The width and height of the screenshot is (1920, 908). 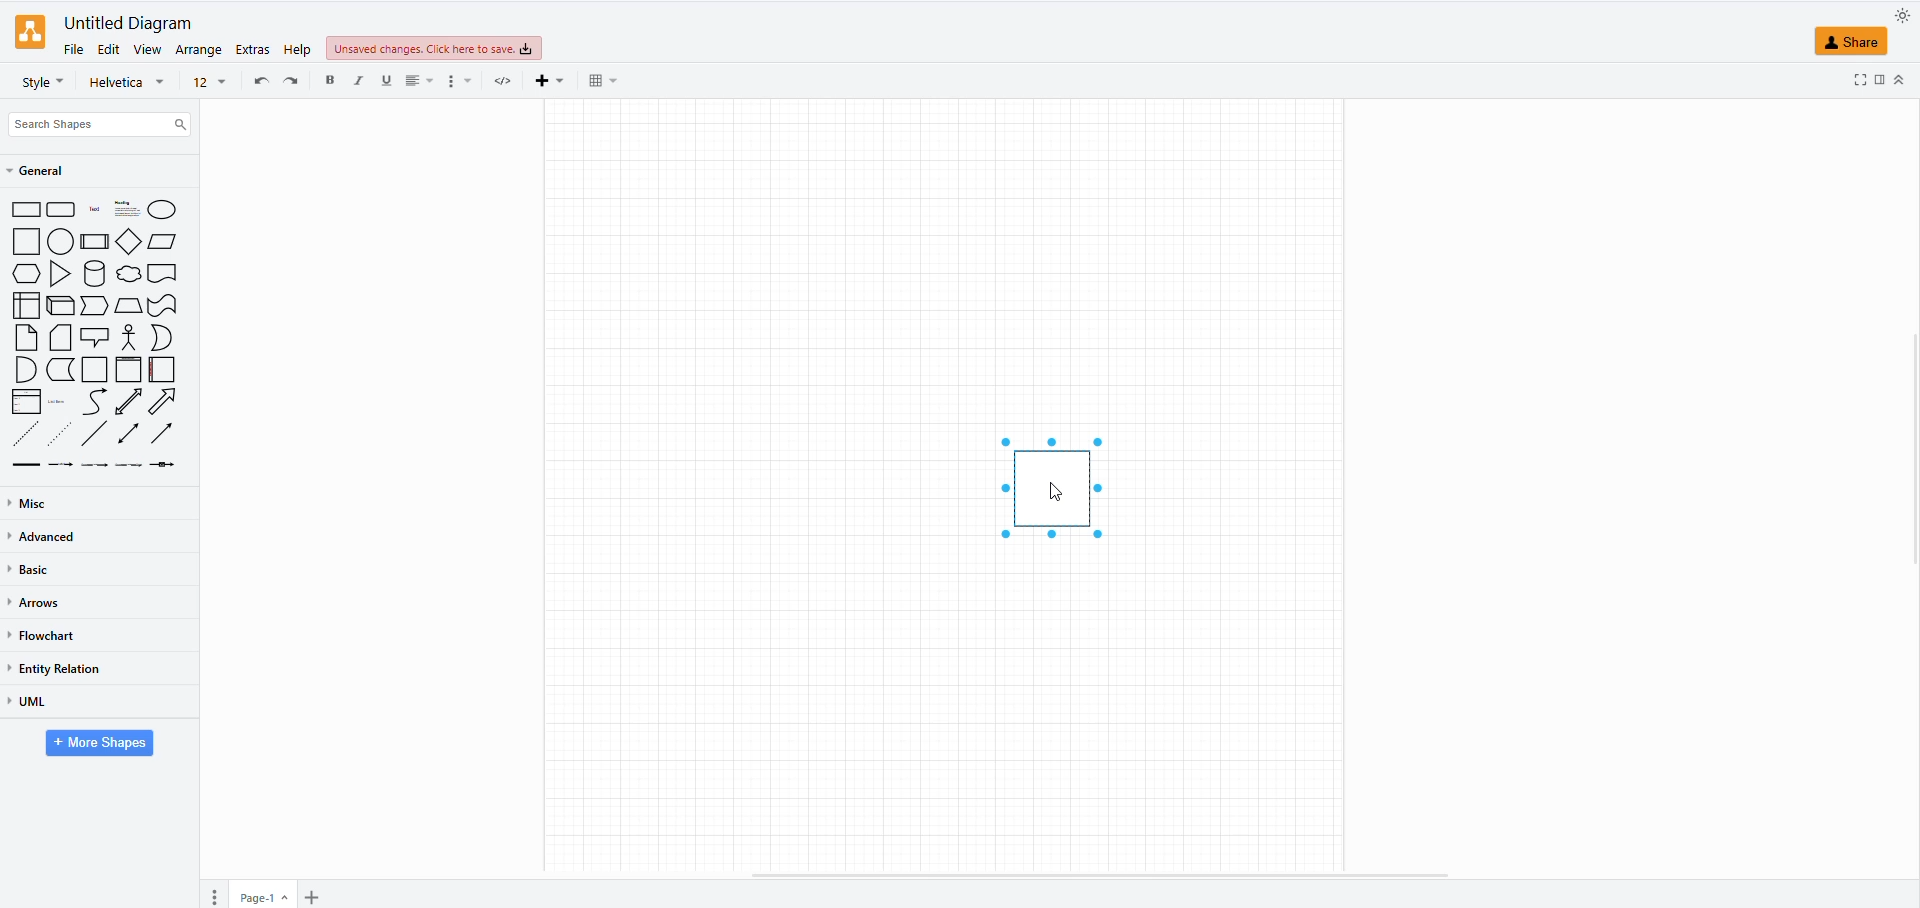 I want to click on edit, so click(x=110, y=49).